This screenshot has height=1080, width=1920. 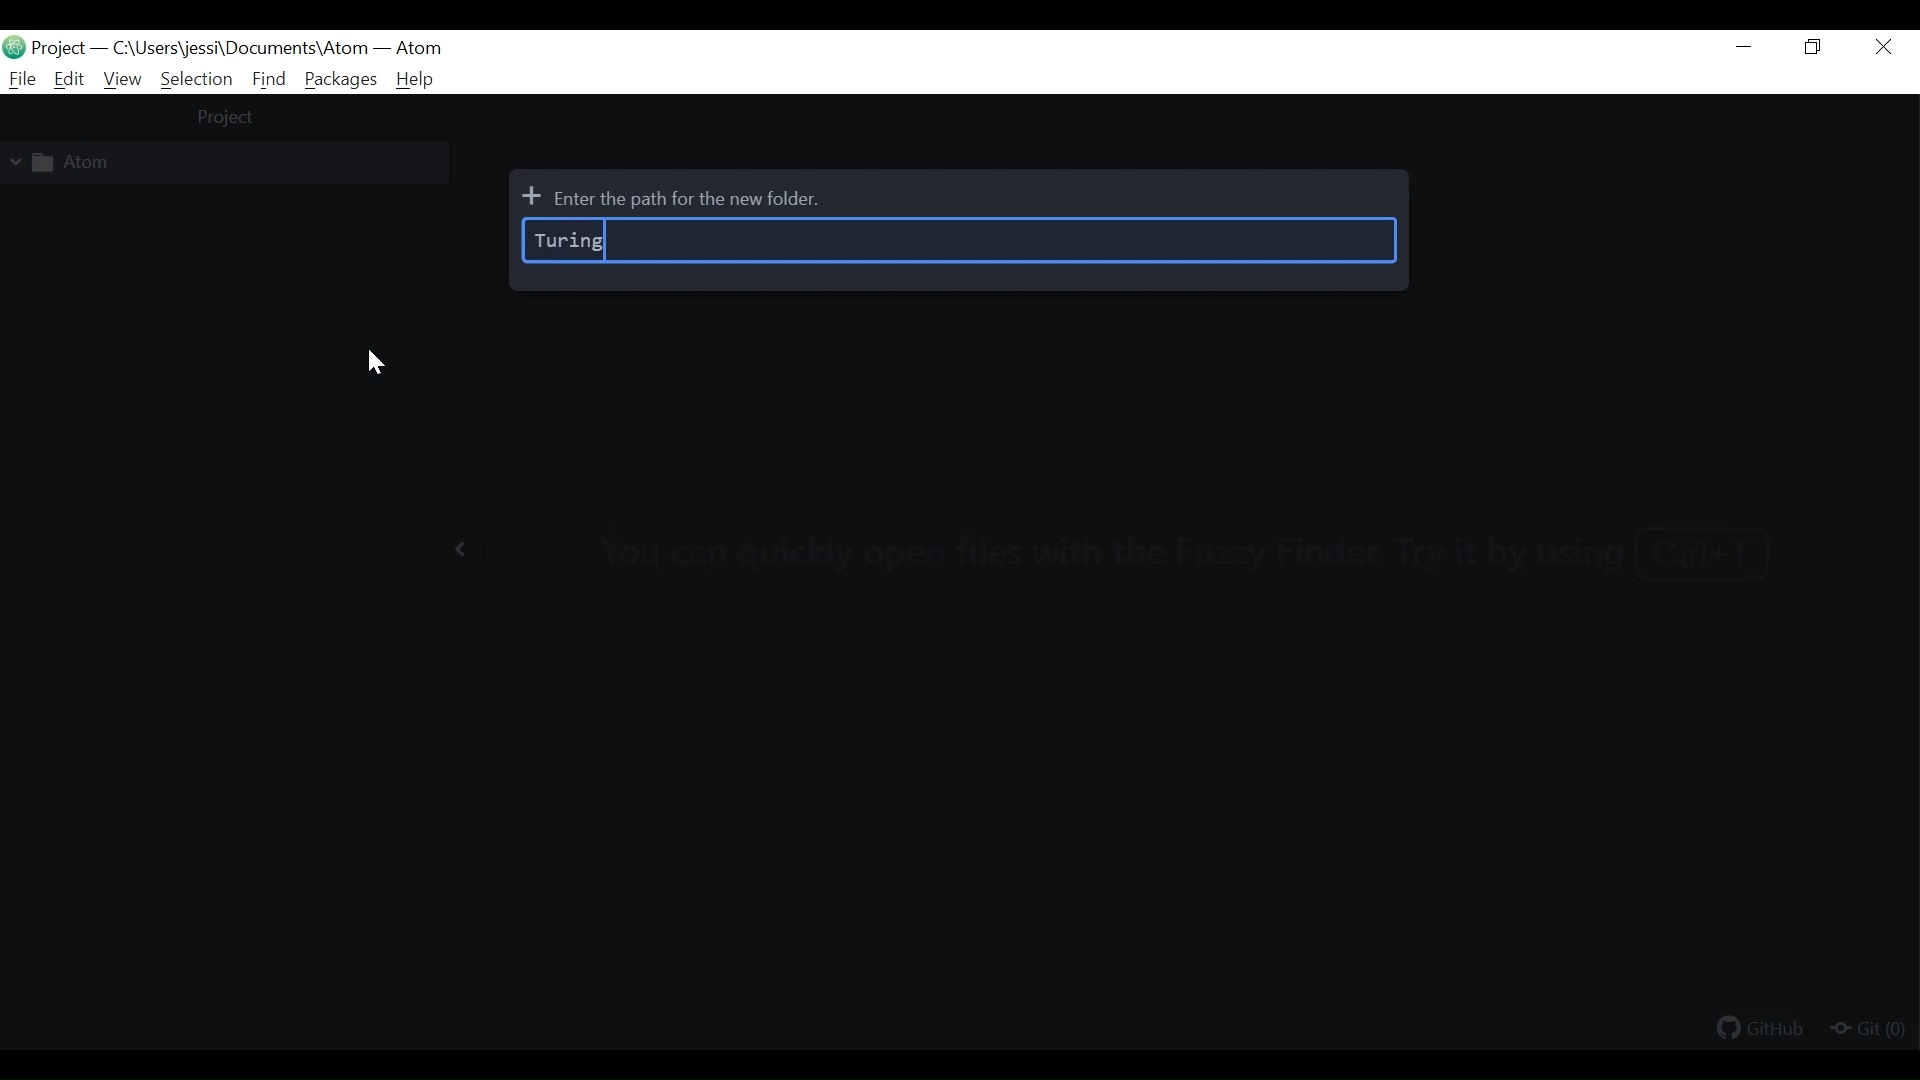 What do you see at coordinates (1762, 1031) in the screenshot?
I see `Github` at bounding box center [1762, 1031].